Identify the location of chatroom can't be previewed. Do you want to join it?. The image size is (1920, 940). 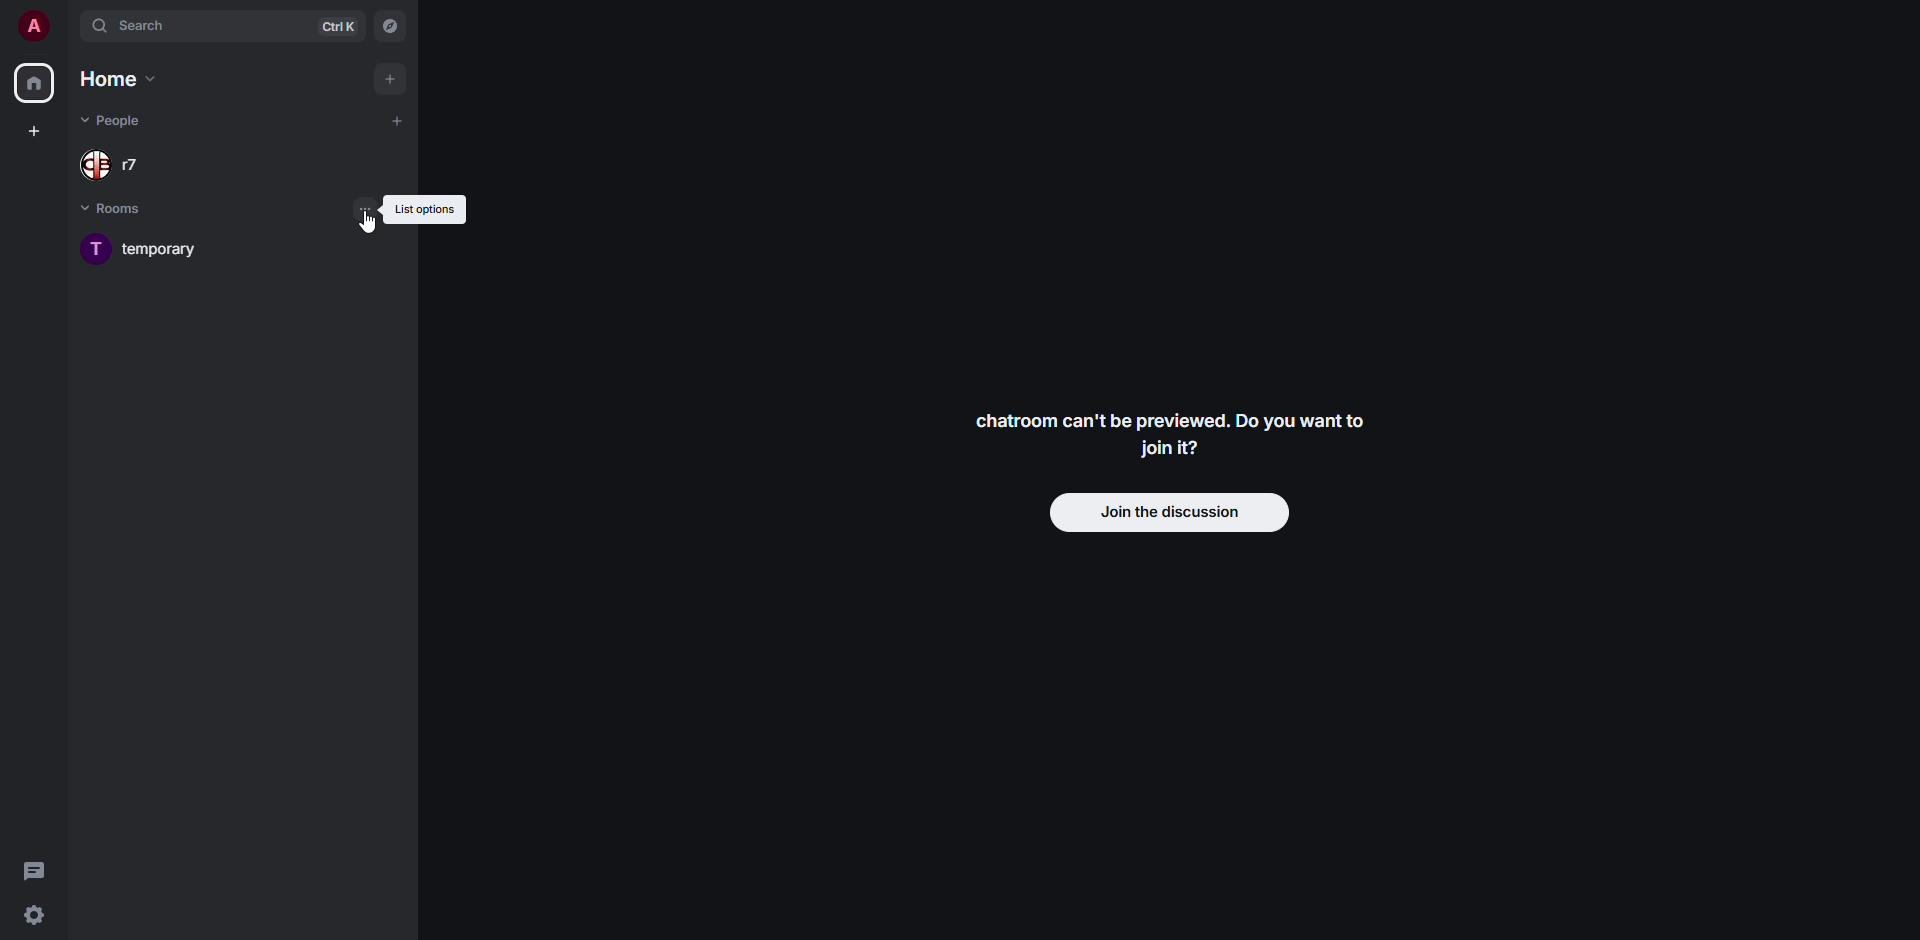
(1170, 436).